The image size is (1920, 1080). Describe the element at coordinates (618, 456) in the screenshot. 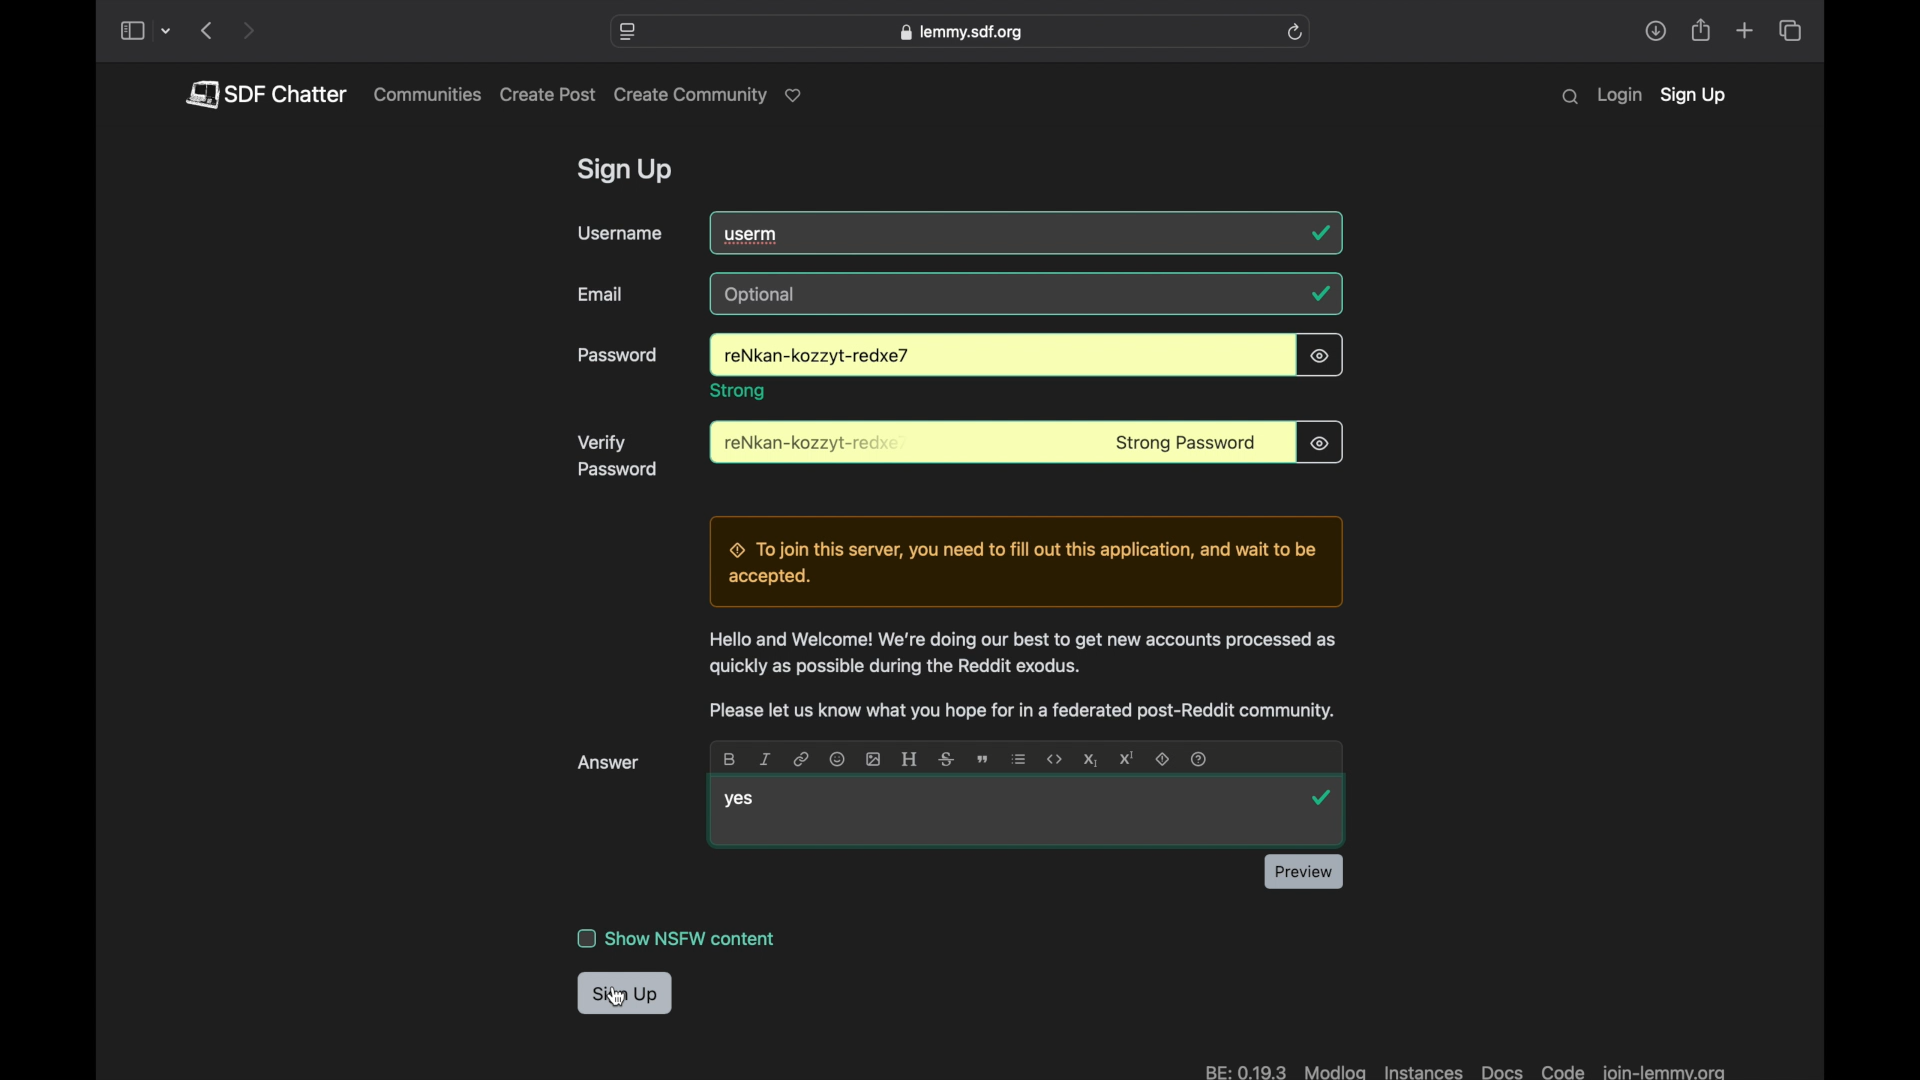

I see `verify password` at that location.